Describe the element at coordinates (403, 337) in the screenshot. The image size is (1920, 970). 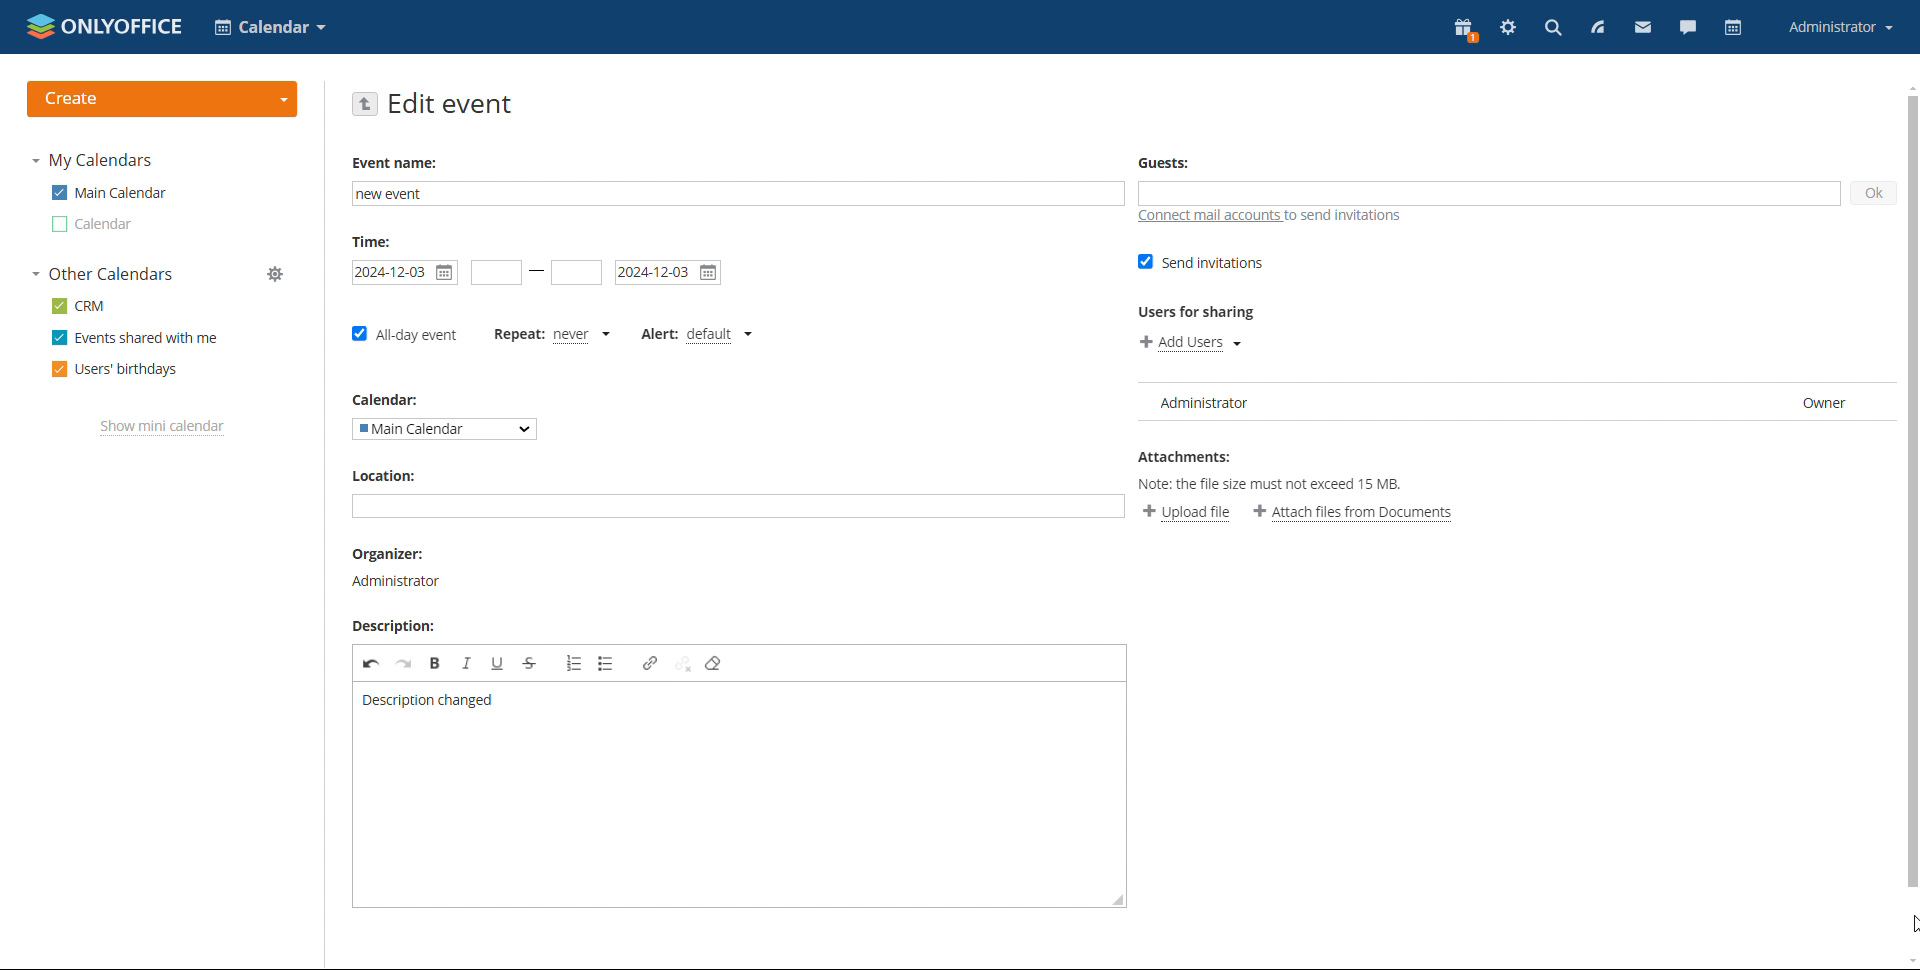
I see `all-day event checkbox` at that location.